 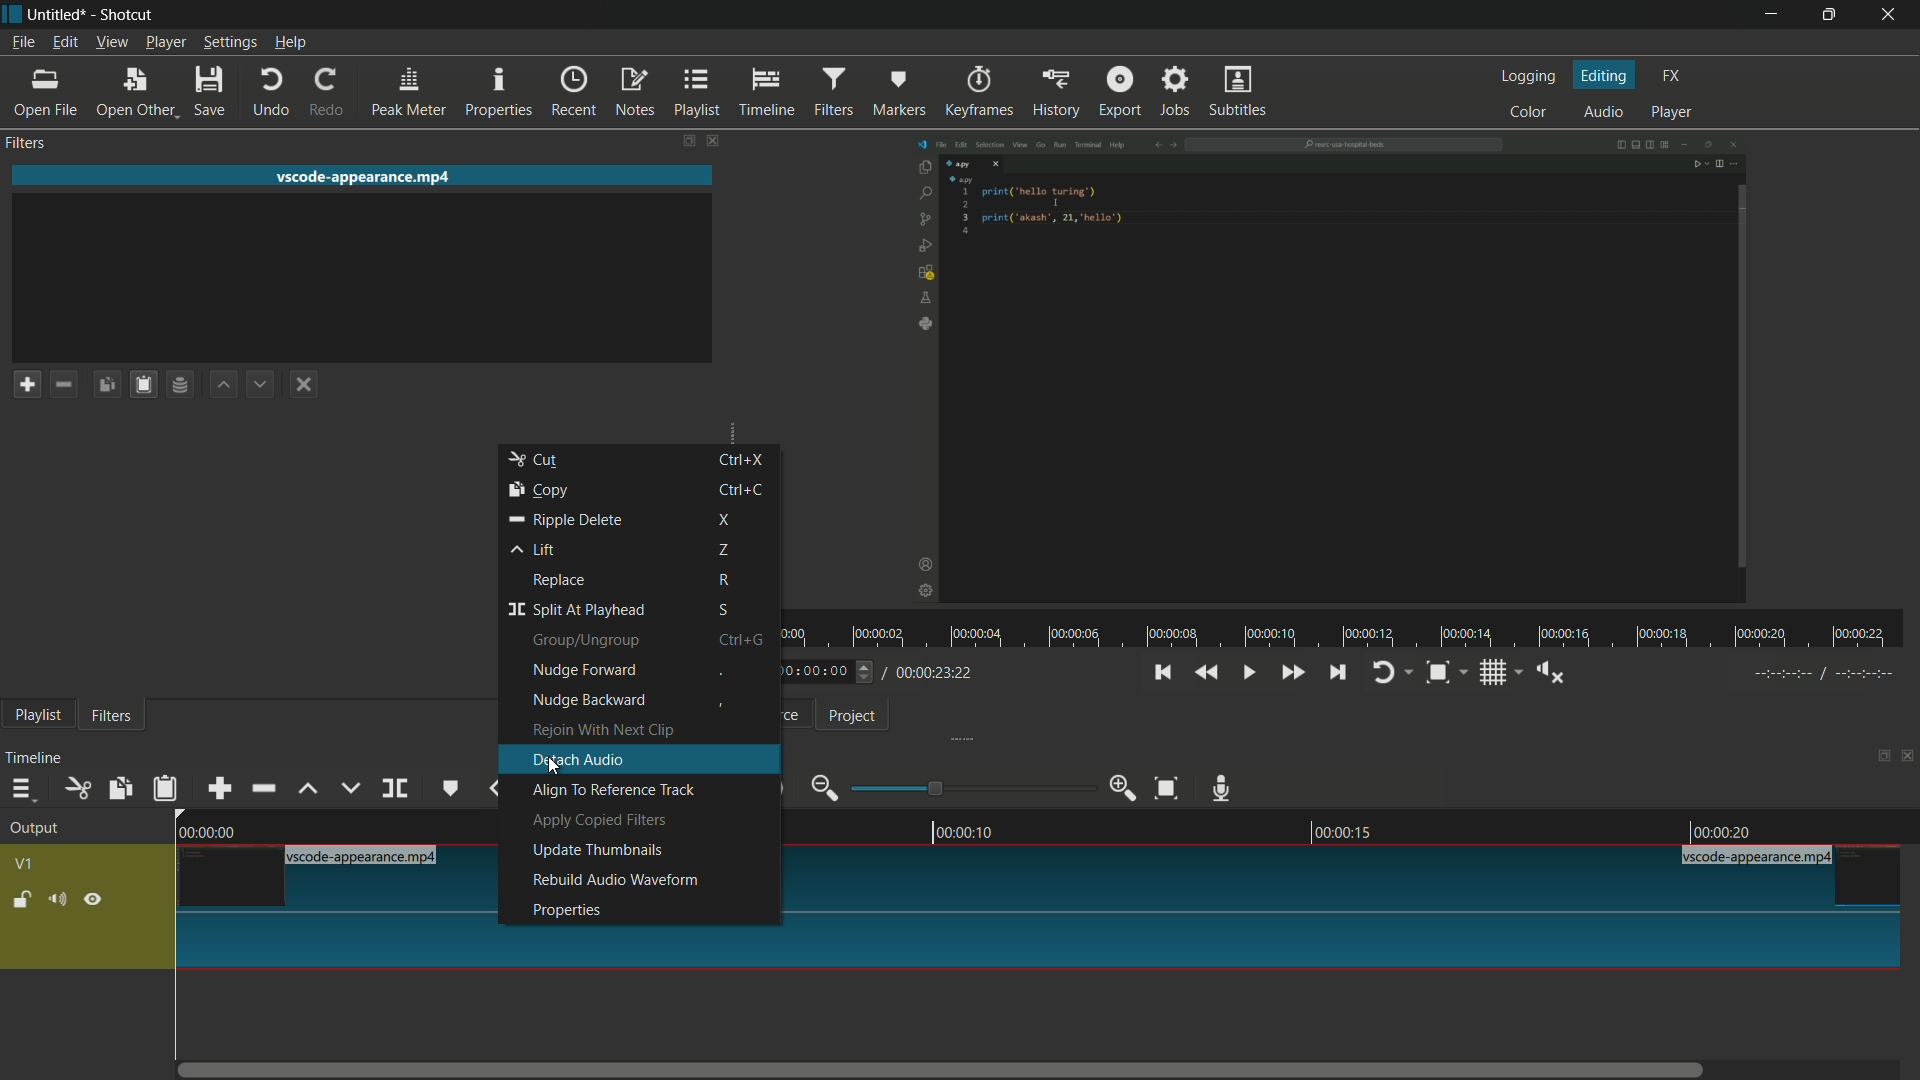 What do you see at coordinates (1438, 672) in the screenshot?
I see `toggle zoom` at bounding box center [1438, 672].